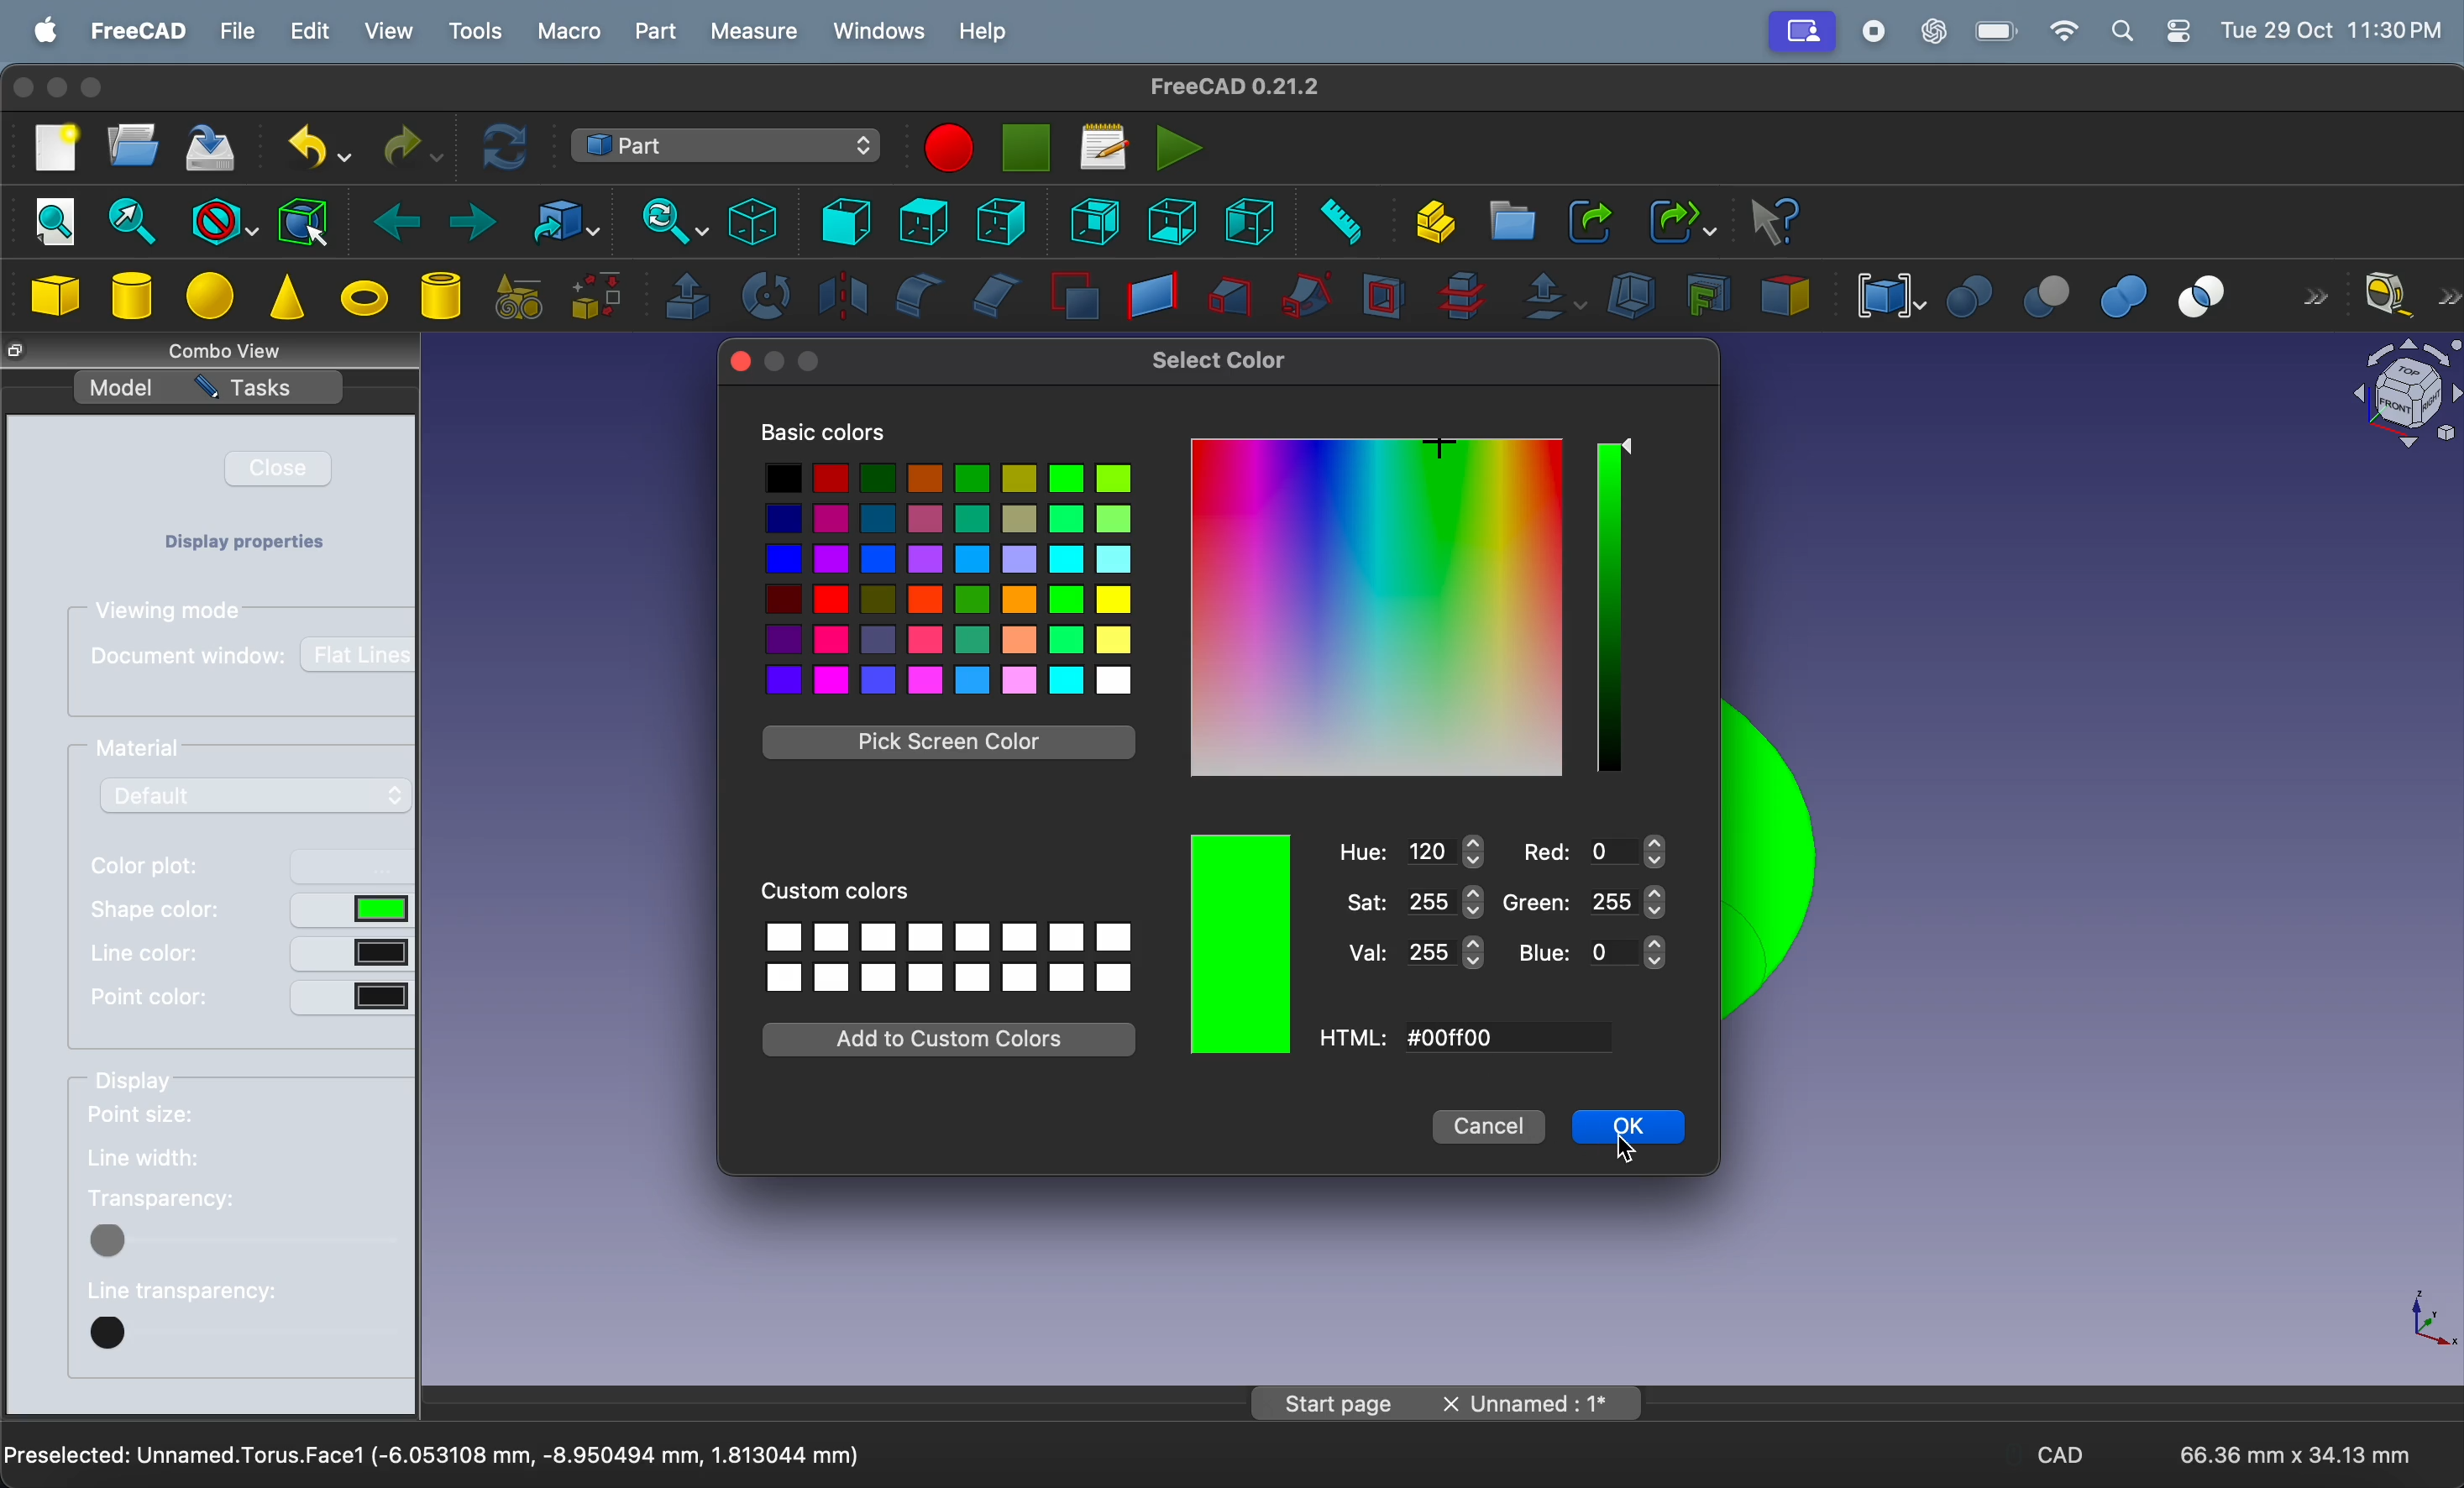 The image size is (2464, 1488). Describe the element at coordinates (131, 292) in the screenshot. I see `cylinder` at that location.